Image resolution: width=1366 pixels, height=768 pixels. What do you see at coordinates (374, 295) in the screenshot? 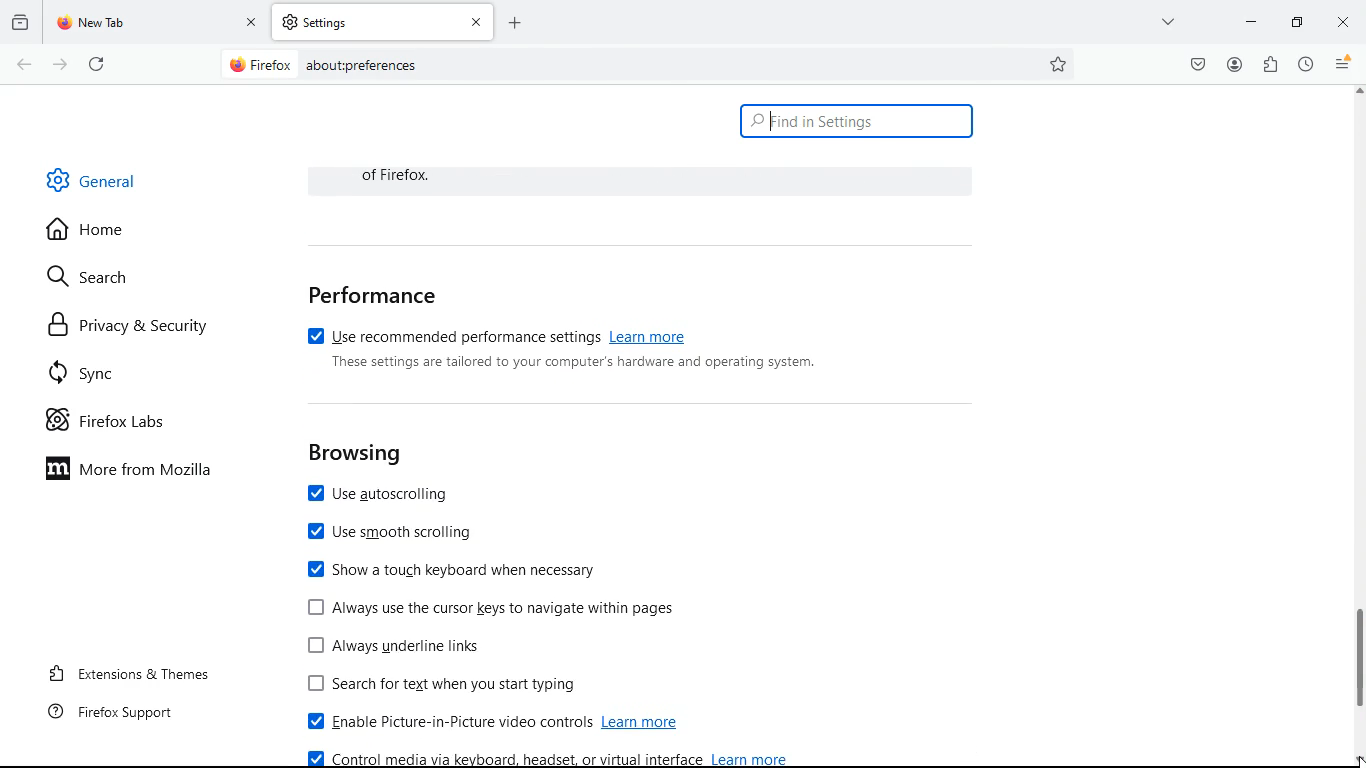
I see `performance` at bounding box center [374, 295].